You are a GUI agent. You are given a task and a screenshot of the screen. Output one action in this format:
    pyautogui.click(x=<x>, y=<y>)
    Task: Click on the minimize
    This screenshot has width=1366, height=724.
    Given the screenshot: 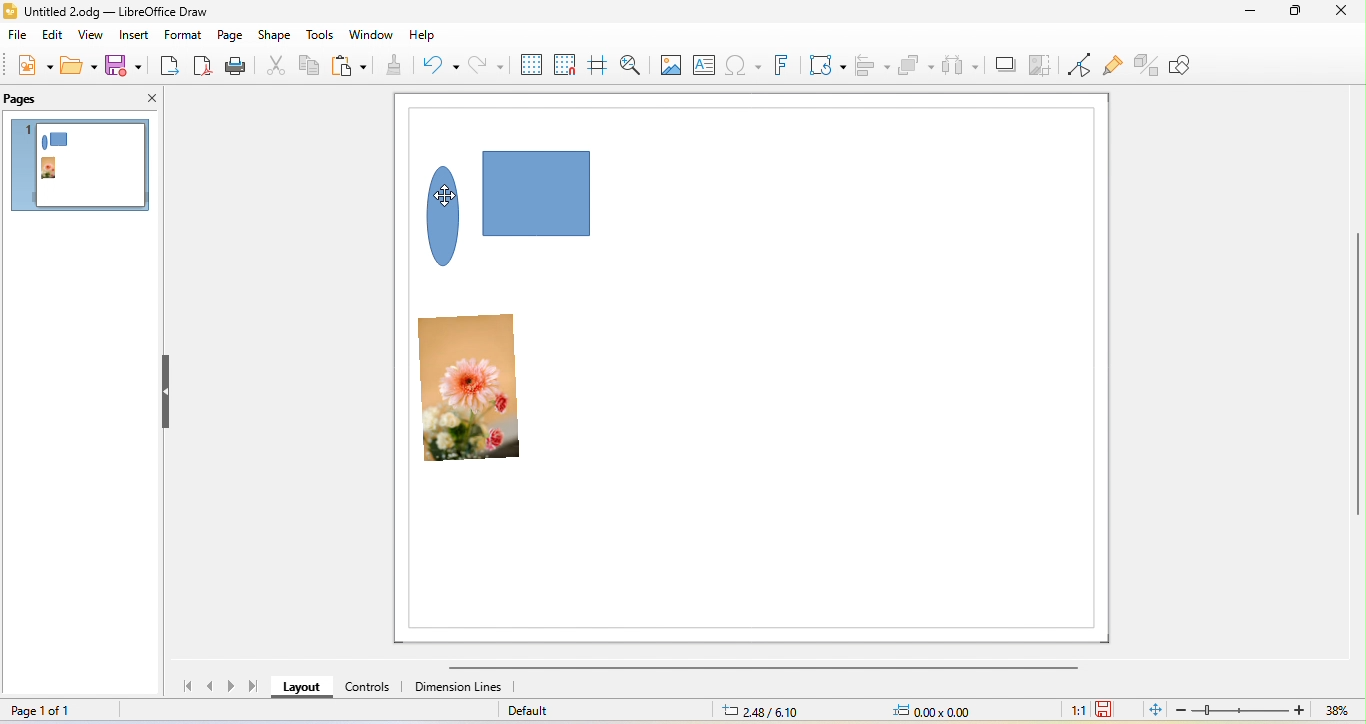 What is the action you would take?
    pyautogui.click(x=1245, y=15)
    